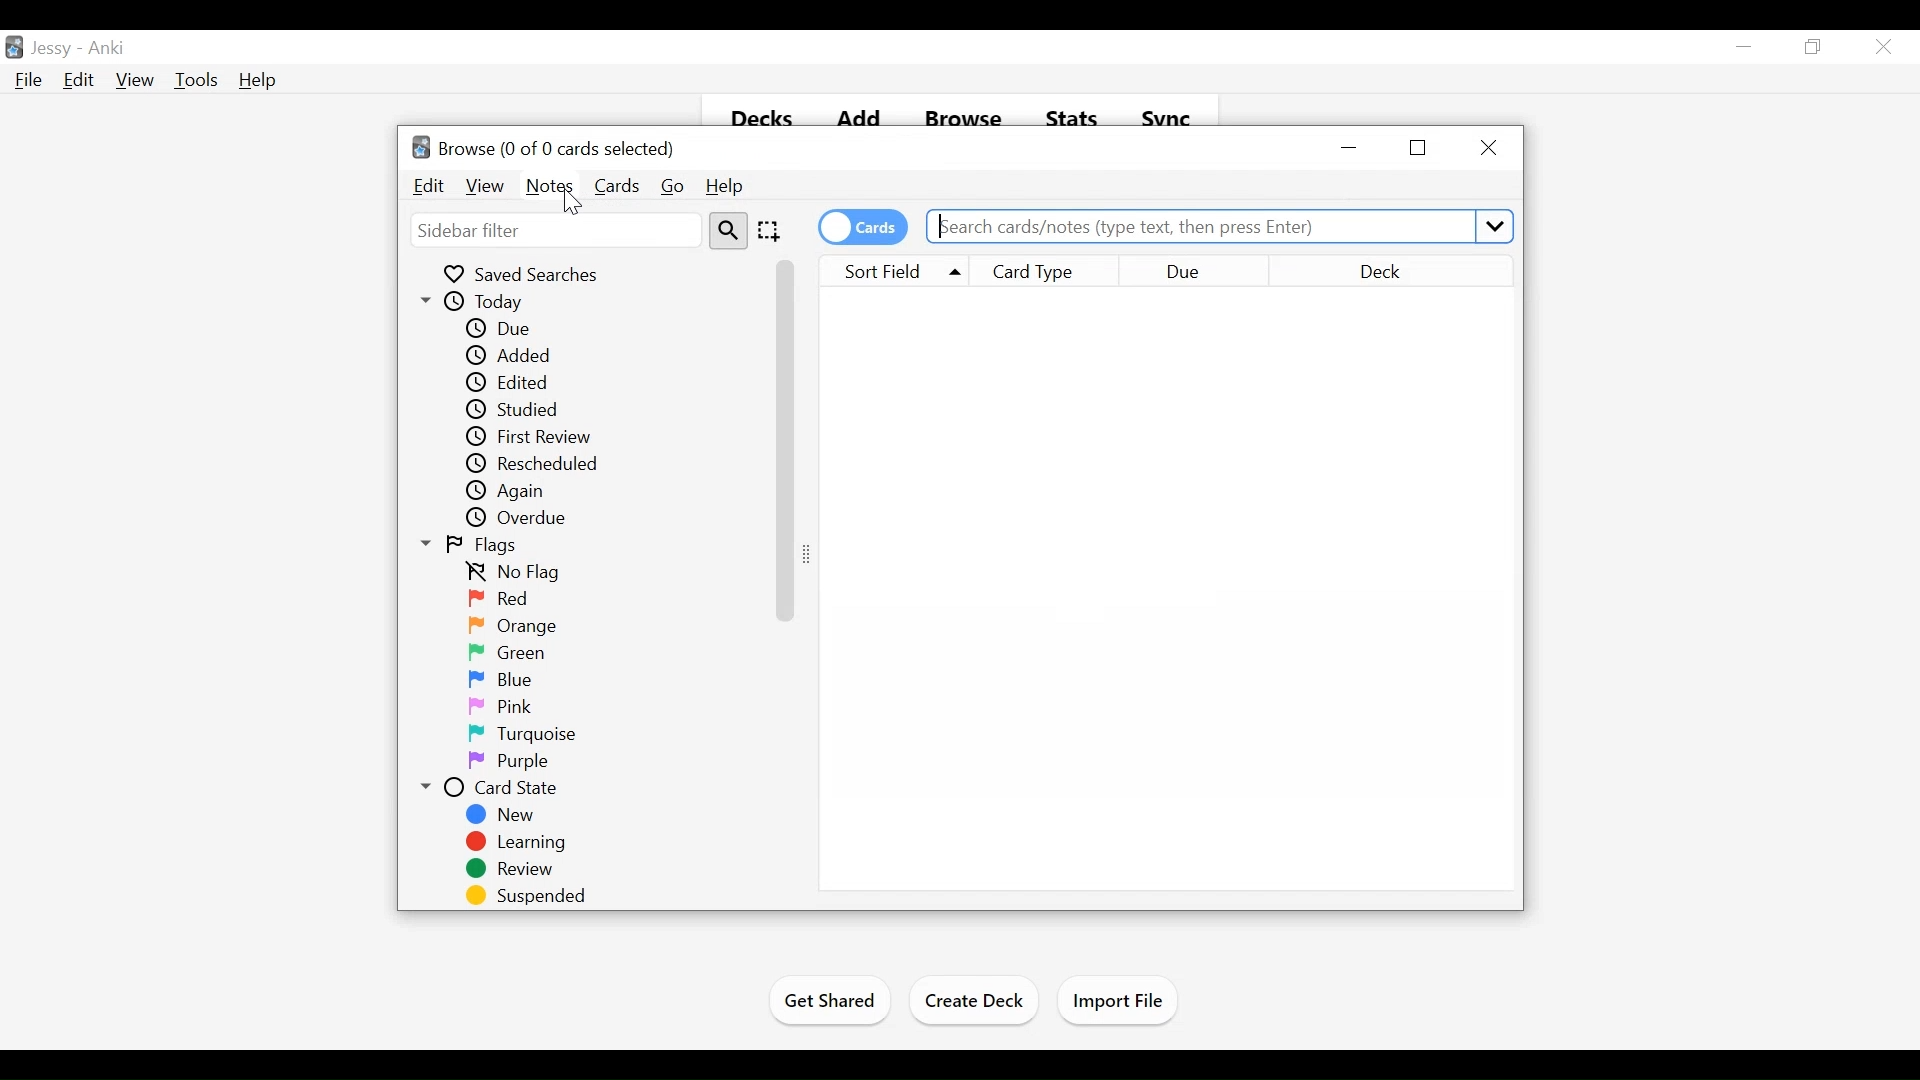 The height and width of the screenshot is (1080, 1920). I want to click on Sidebar Filter, so click(559, 231).